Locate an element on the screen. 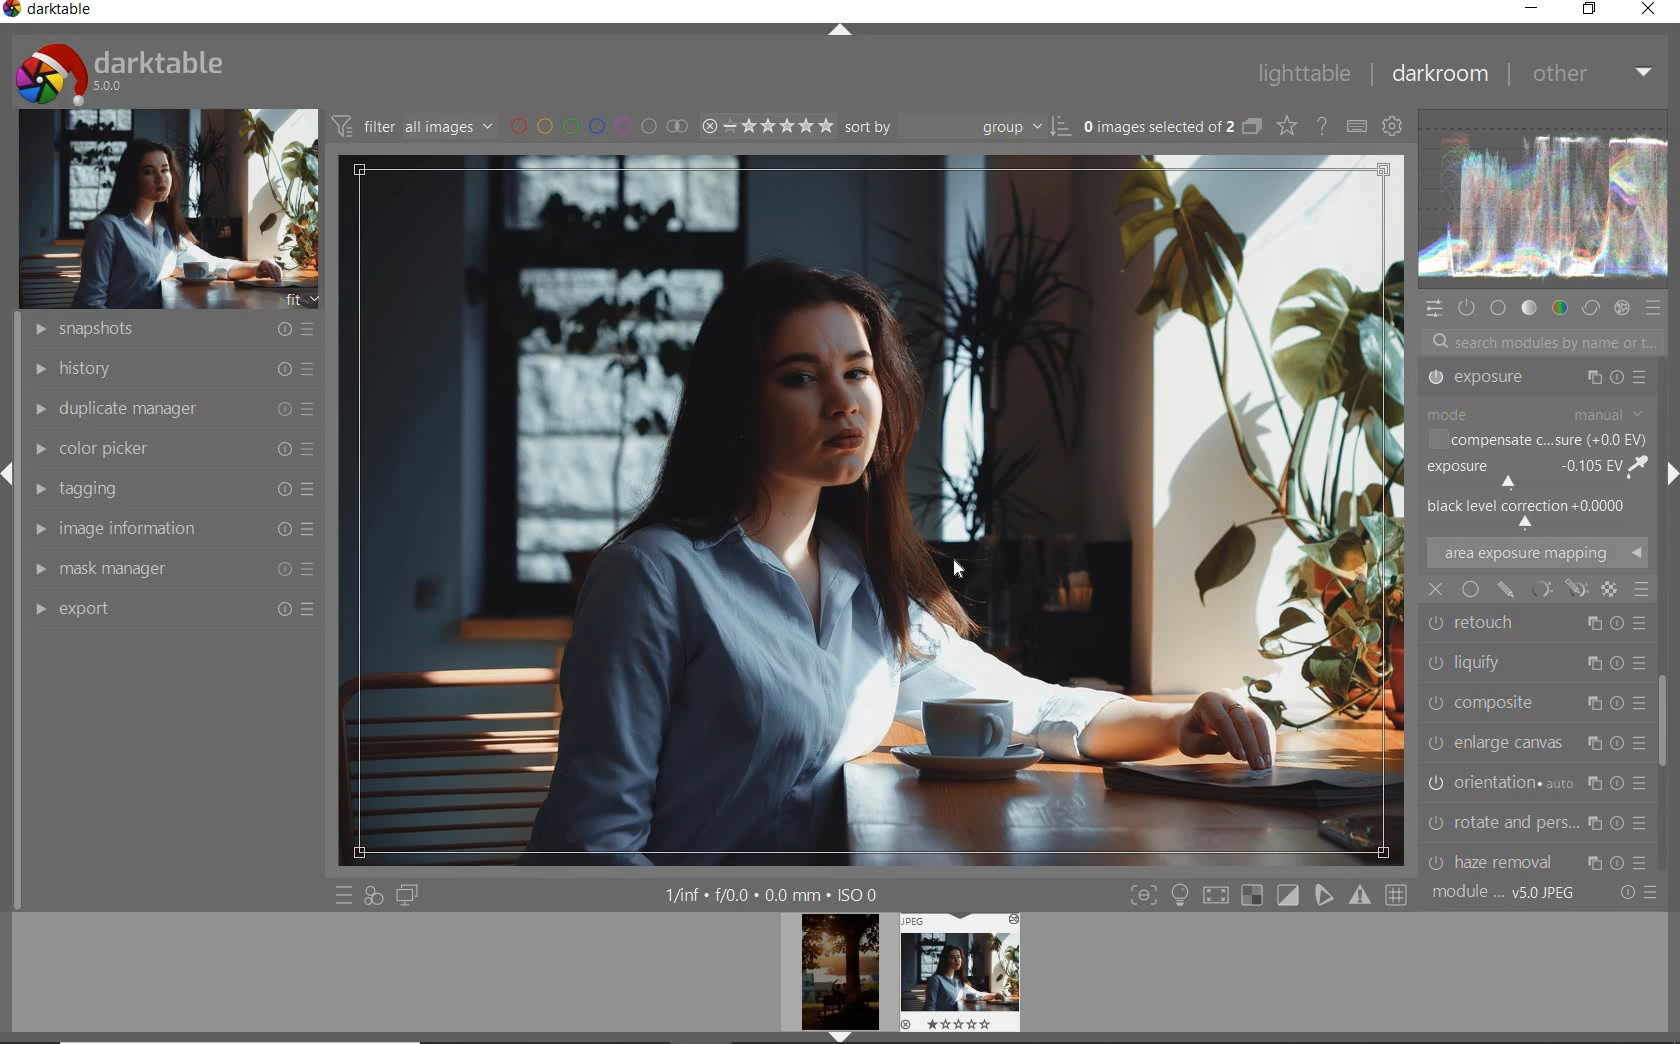 Image resolution: width=1680 pixels, height=1044 pixels. OTHER is located at coordinates (1593, 77).